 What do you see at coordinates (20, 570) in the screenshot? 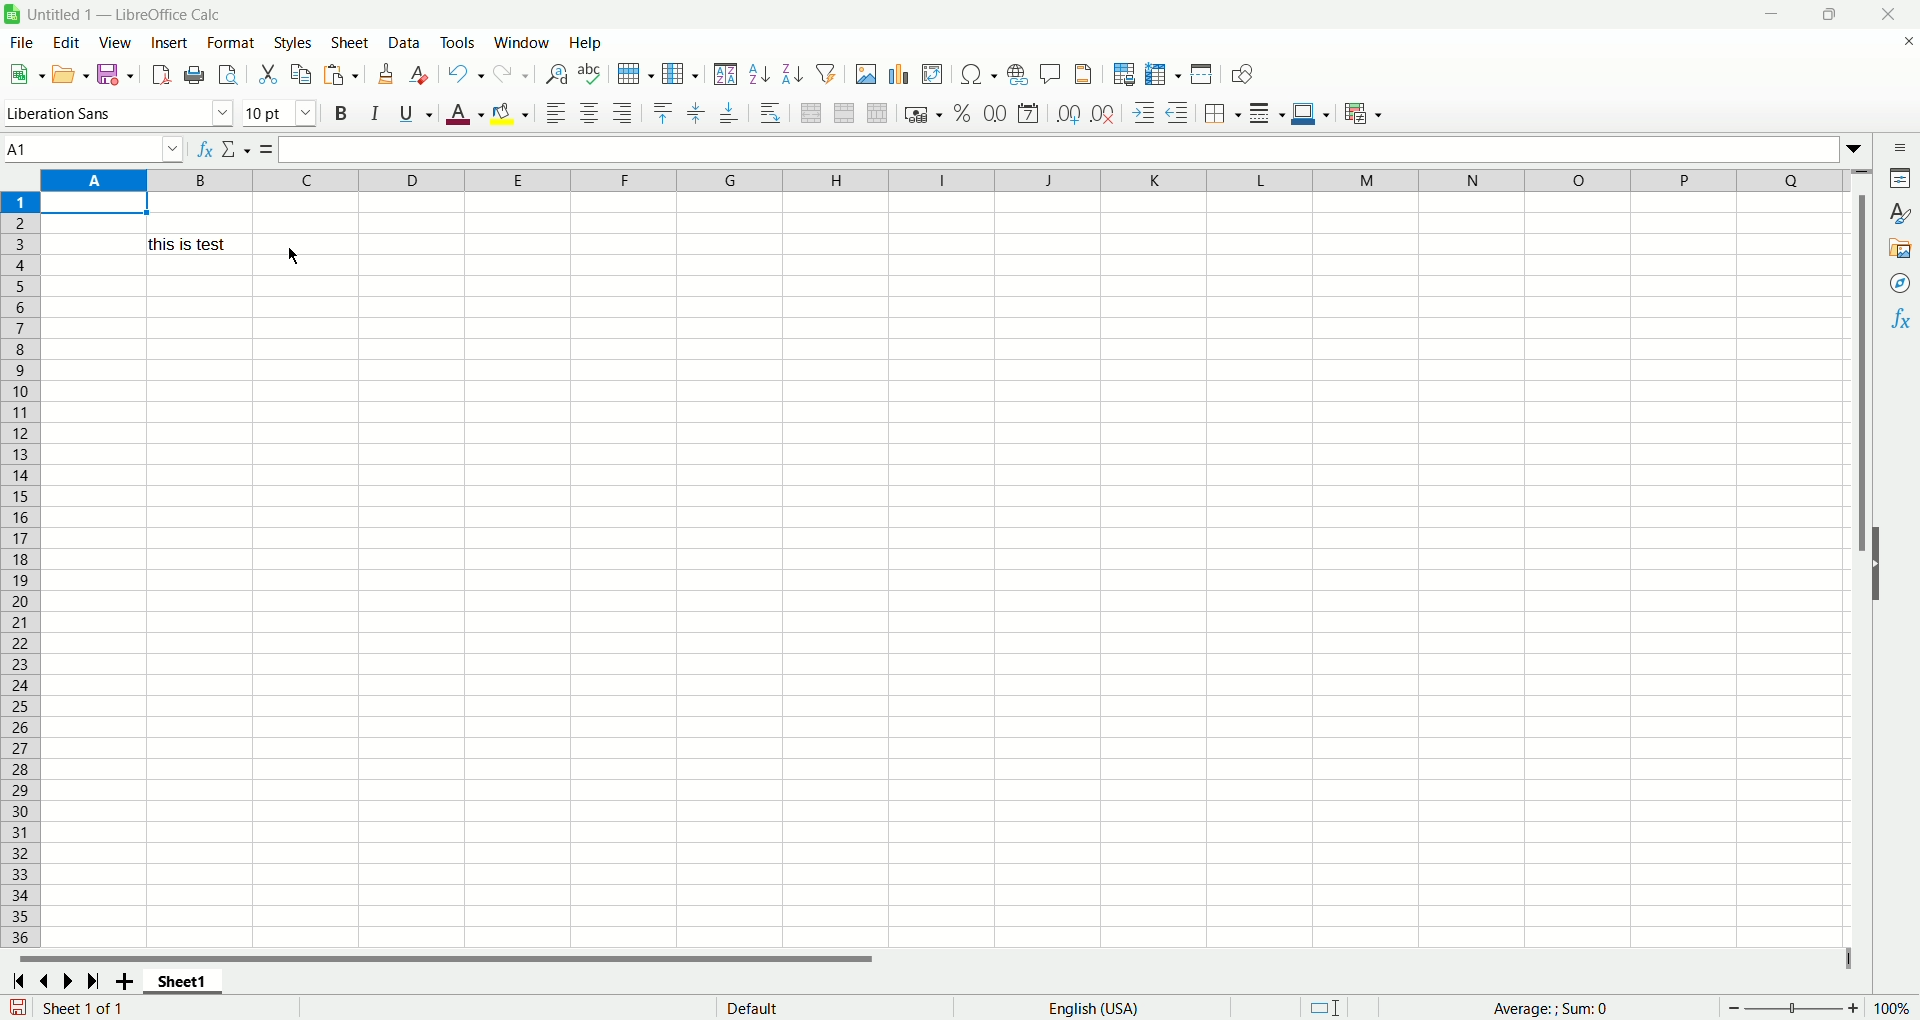
I see `row number` at bounding box center [20, 570].